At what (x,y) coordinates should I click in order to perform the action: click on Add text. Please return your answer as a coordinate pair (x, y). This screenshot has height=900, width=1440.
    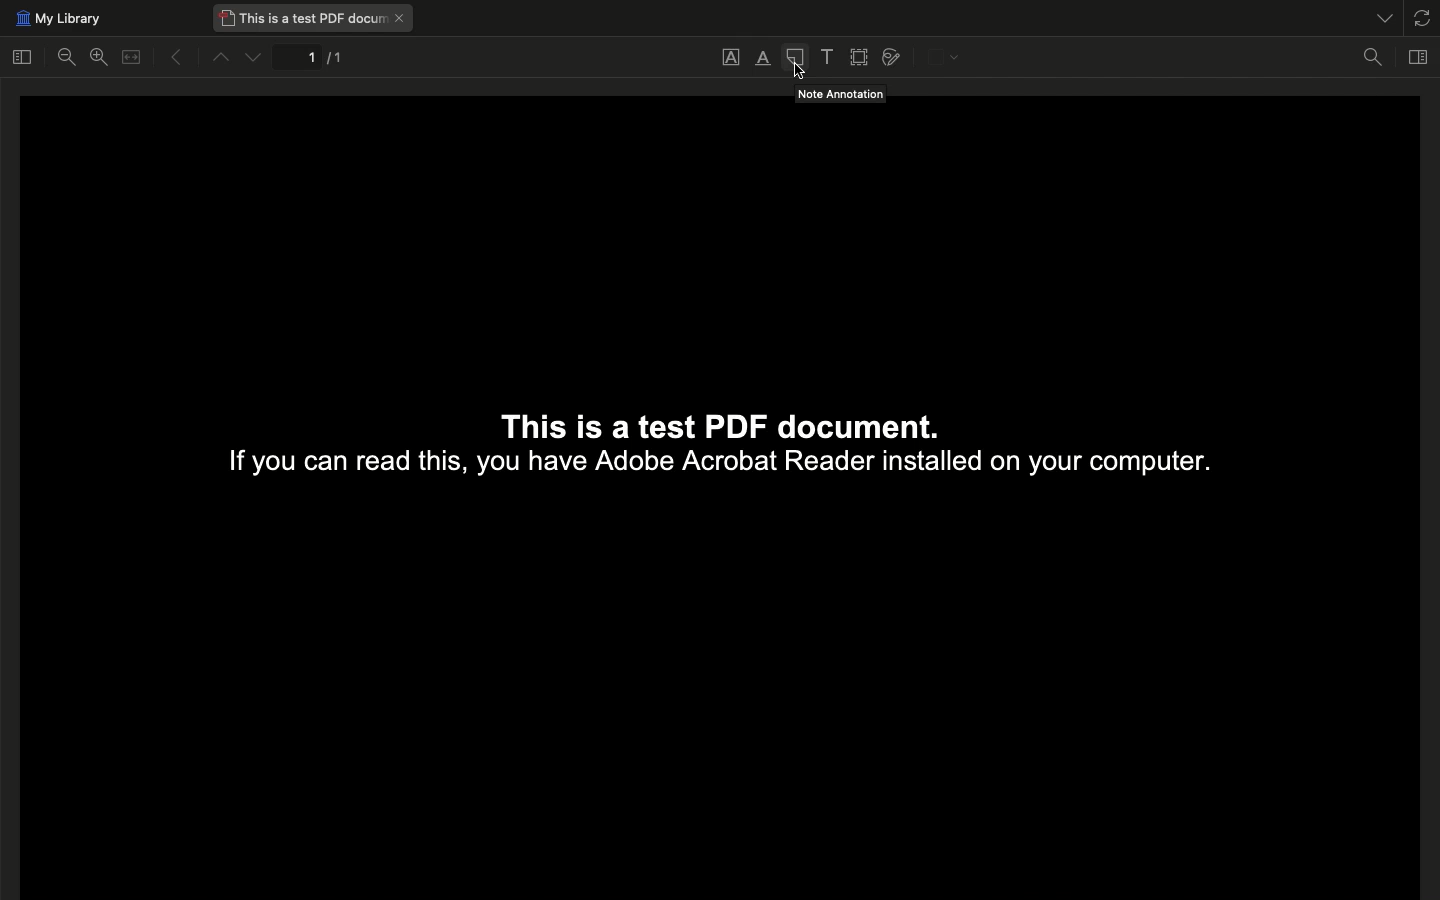
    Looking at the image, I should click on (827, 58).